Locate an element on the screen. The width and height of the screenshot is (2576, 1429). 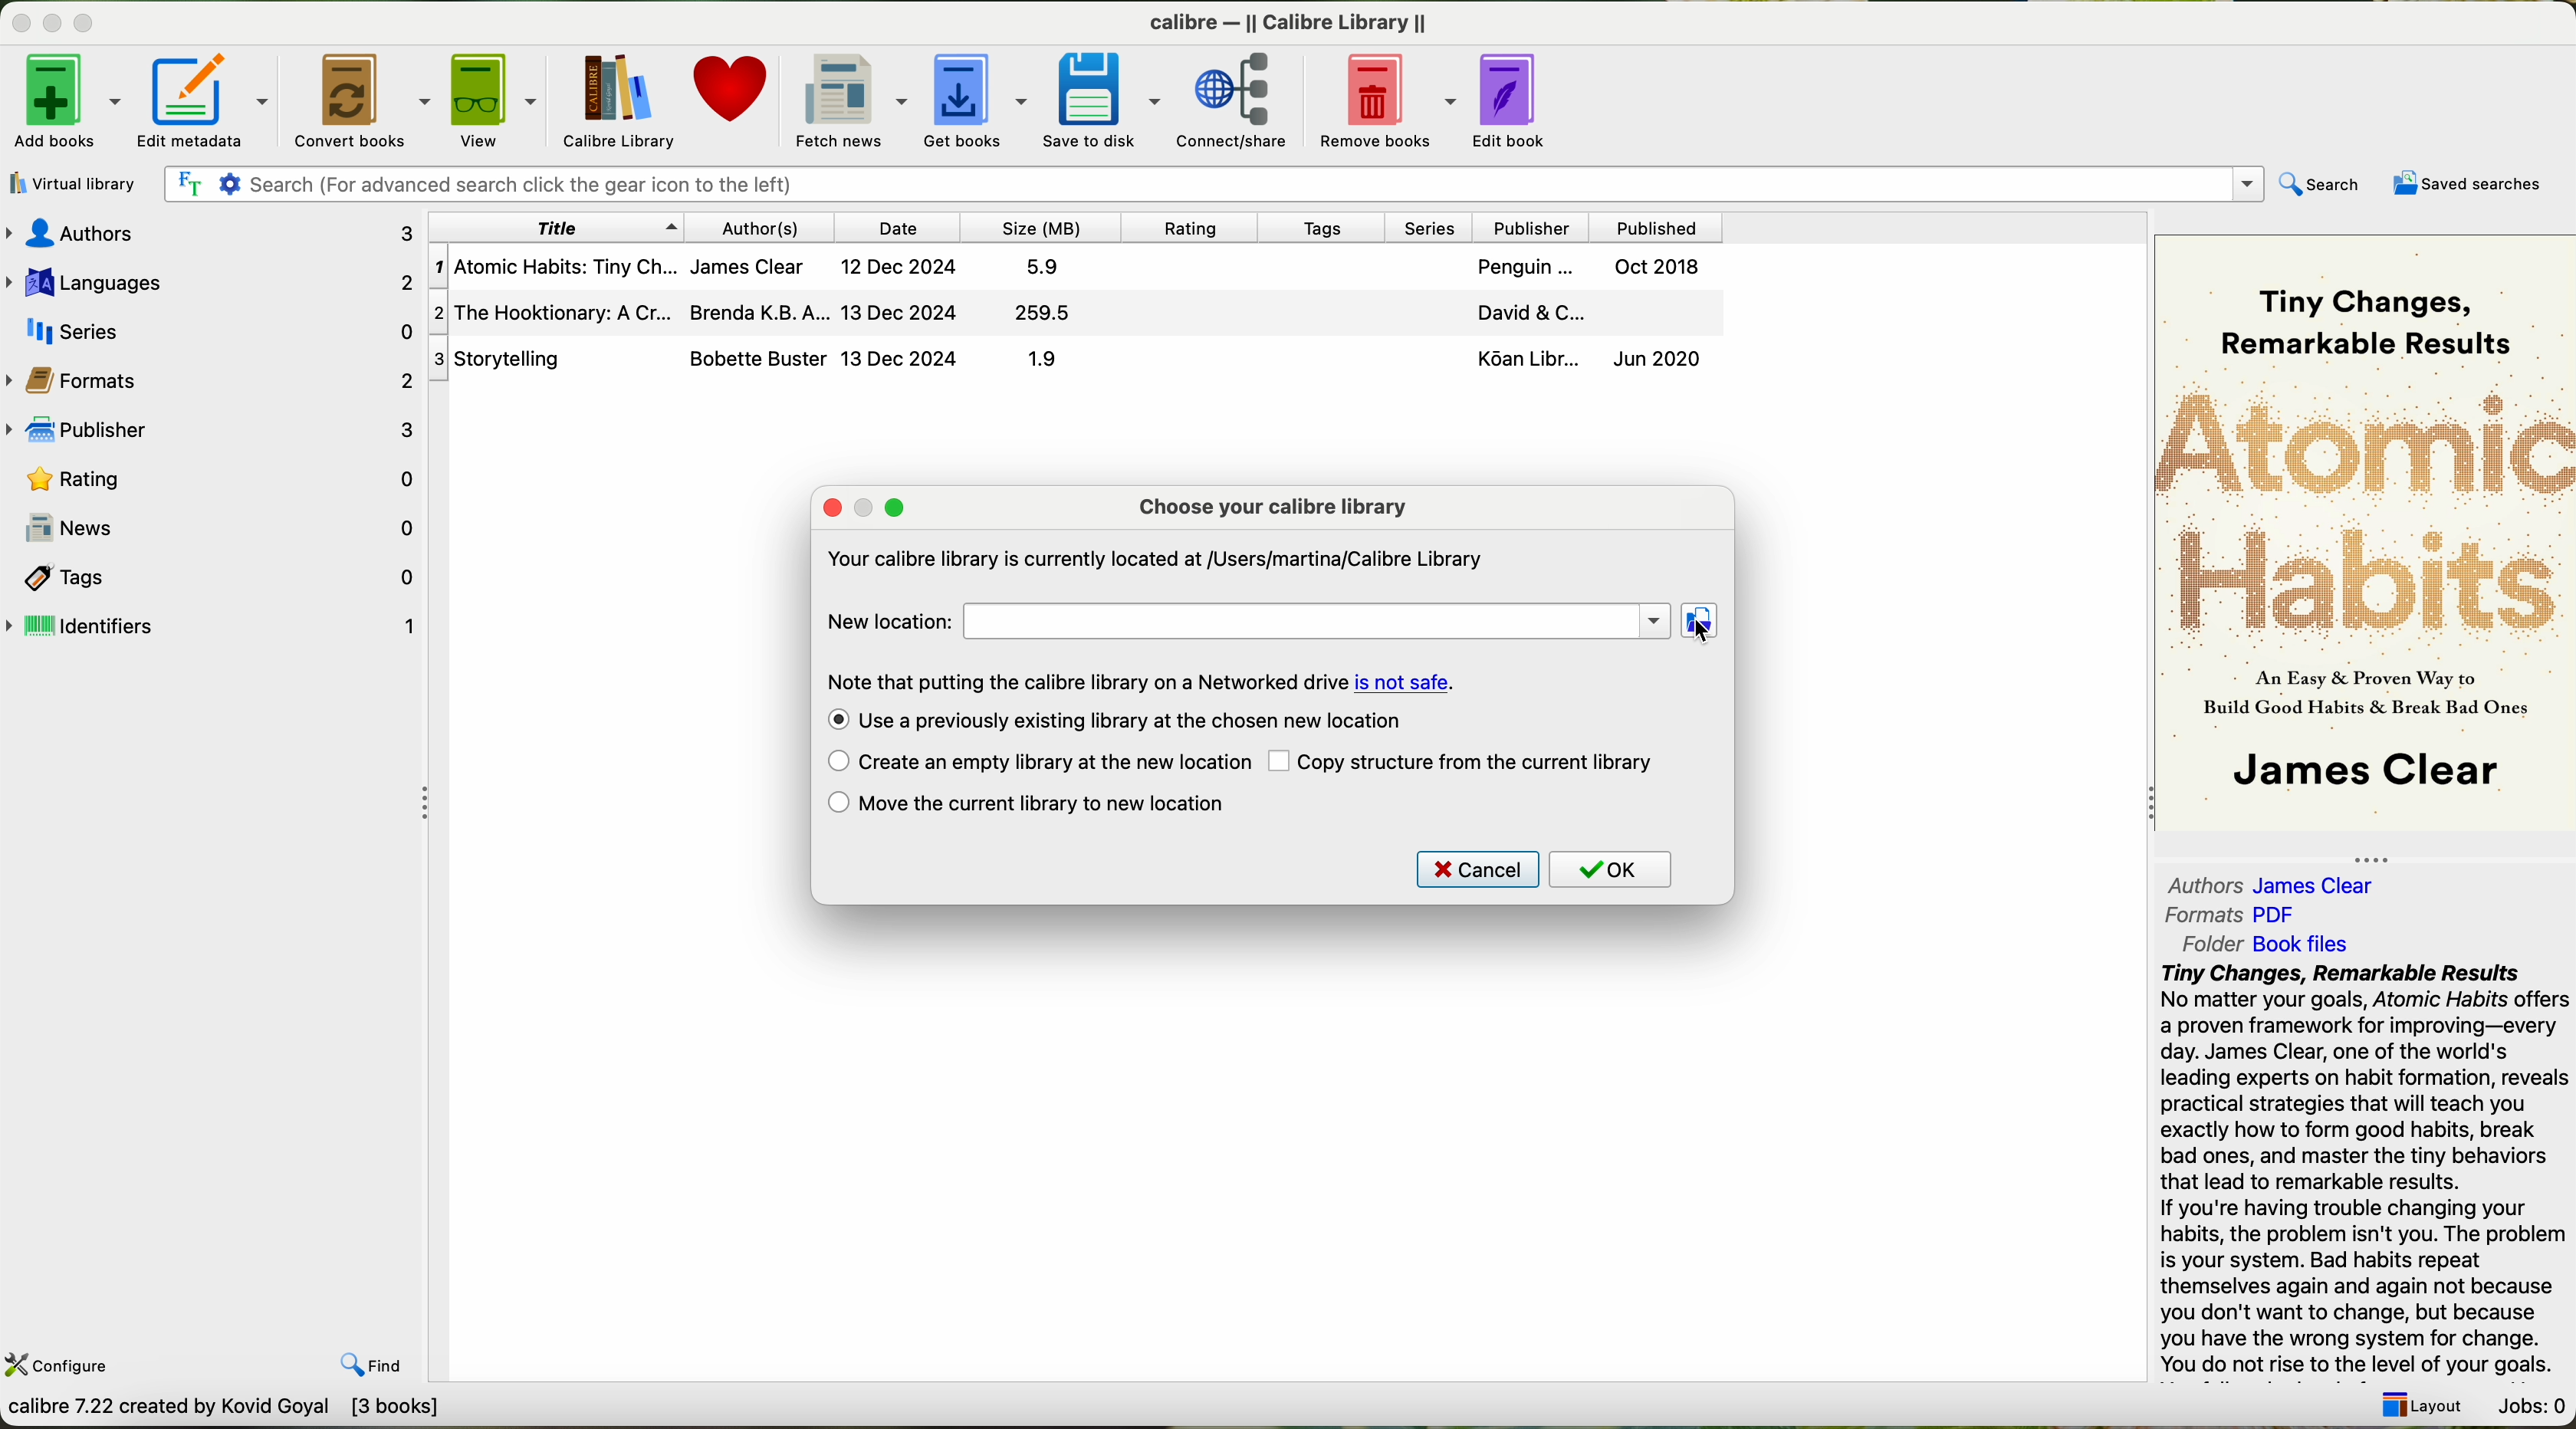
save to disk is located at coordinates (1101, 98).